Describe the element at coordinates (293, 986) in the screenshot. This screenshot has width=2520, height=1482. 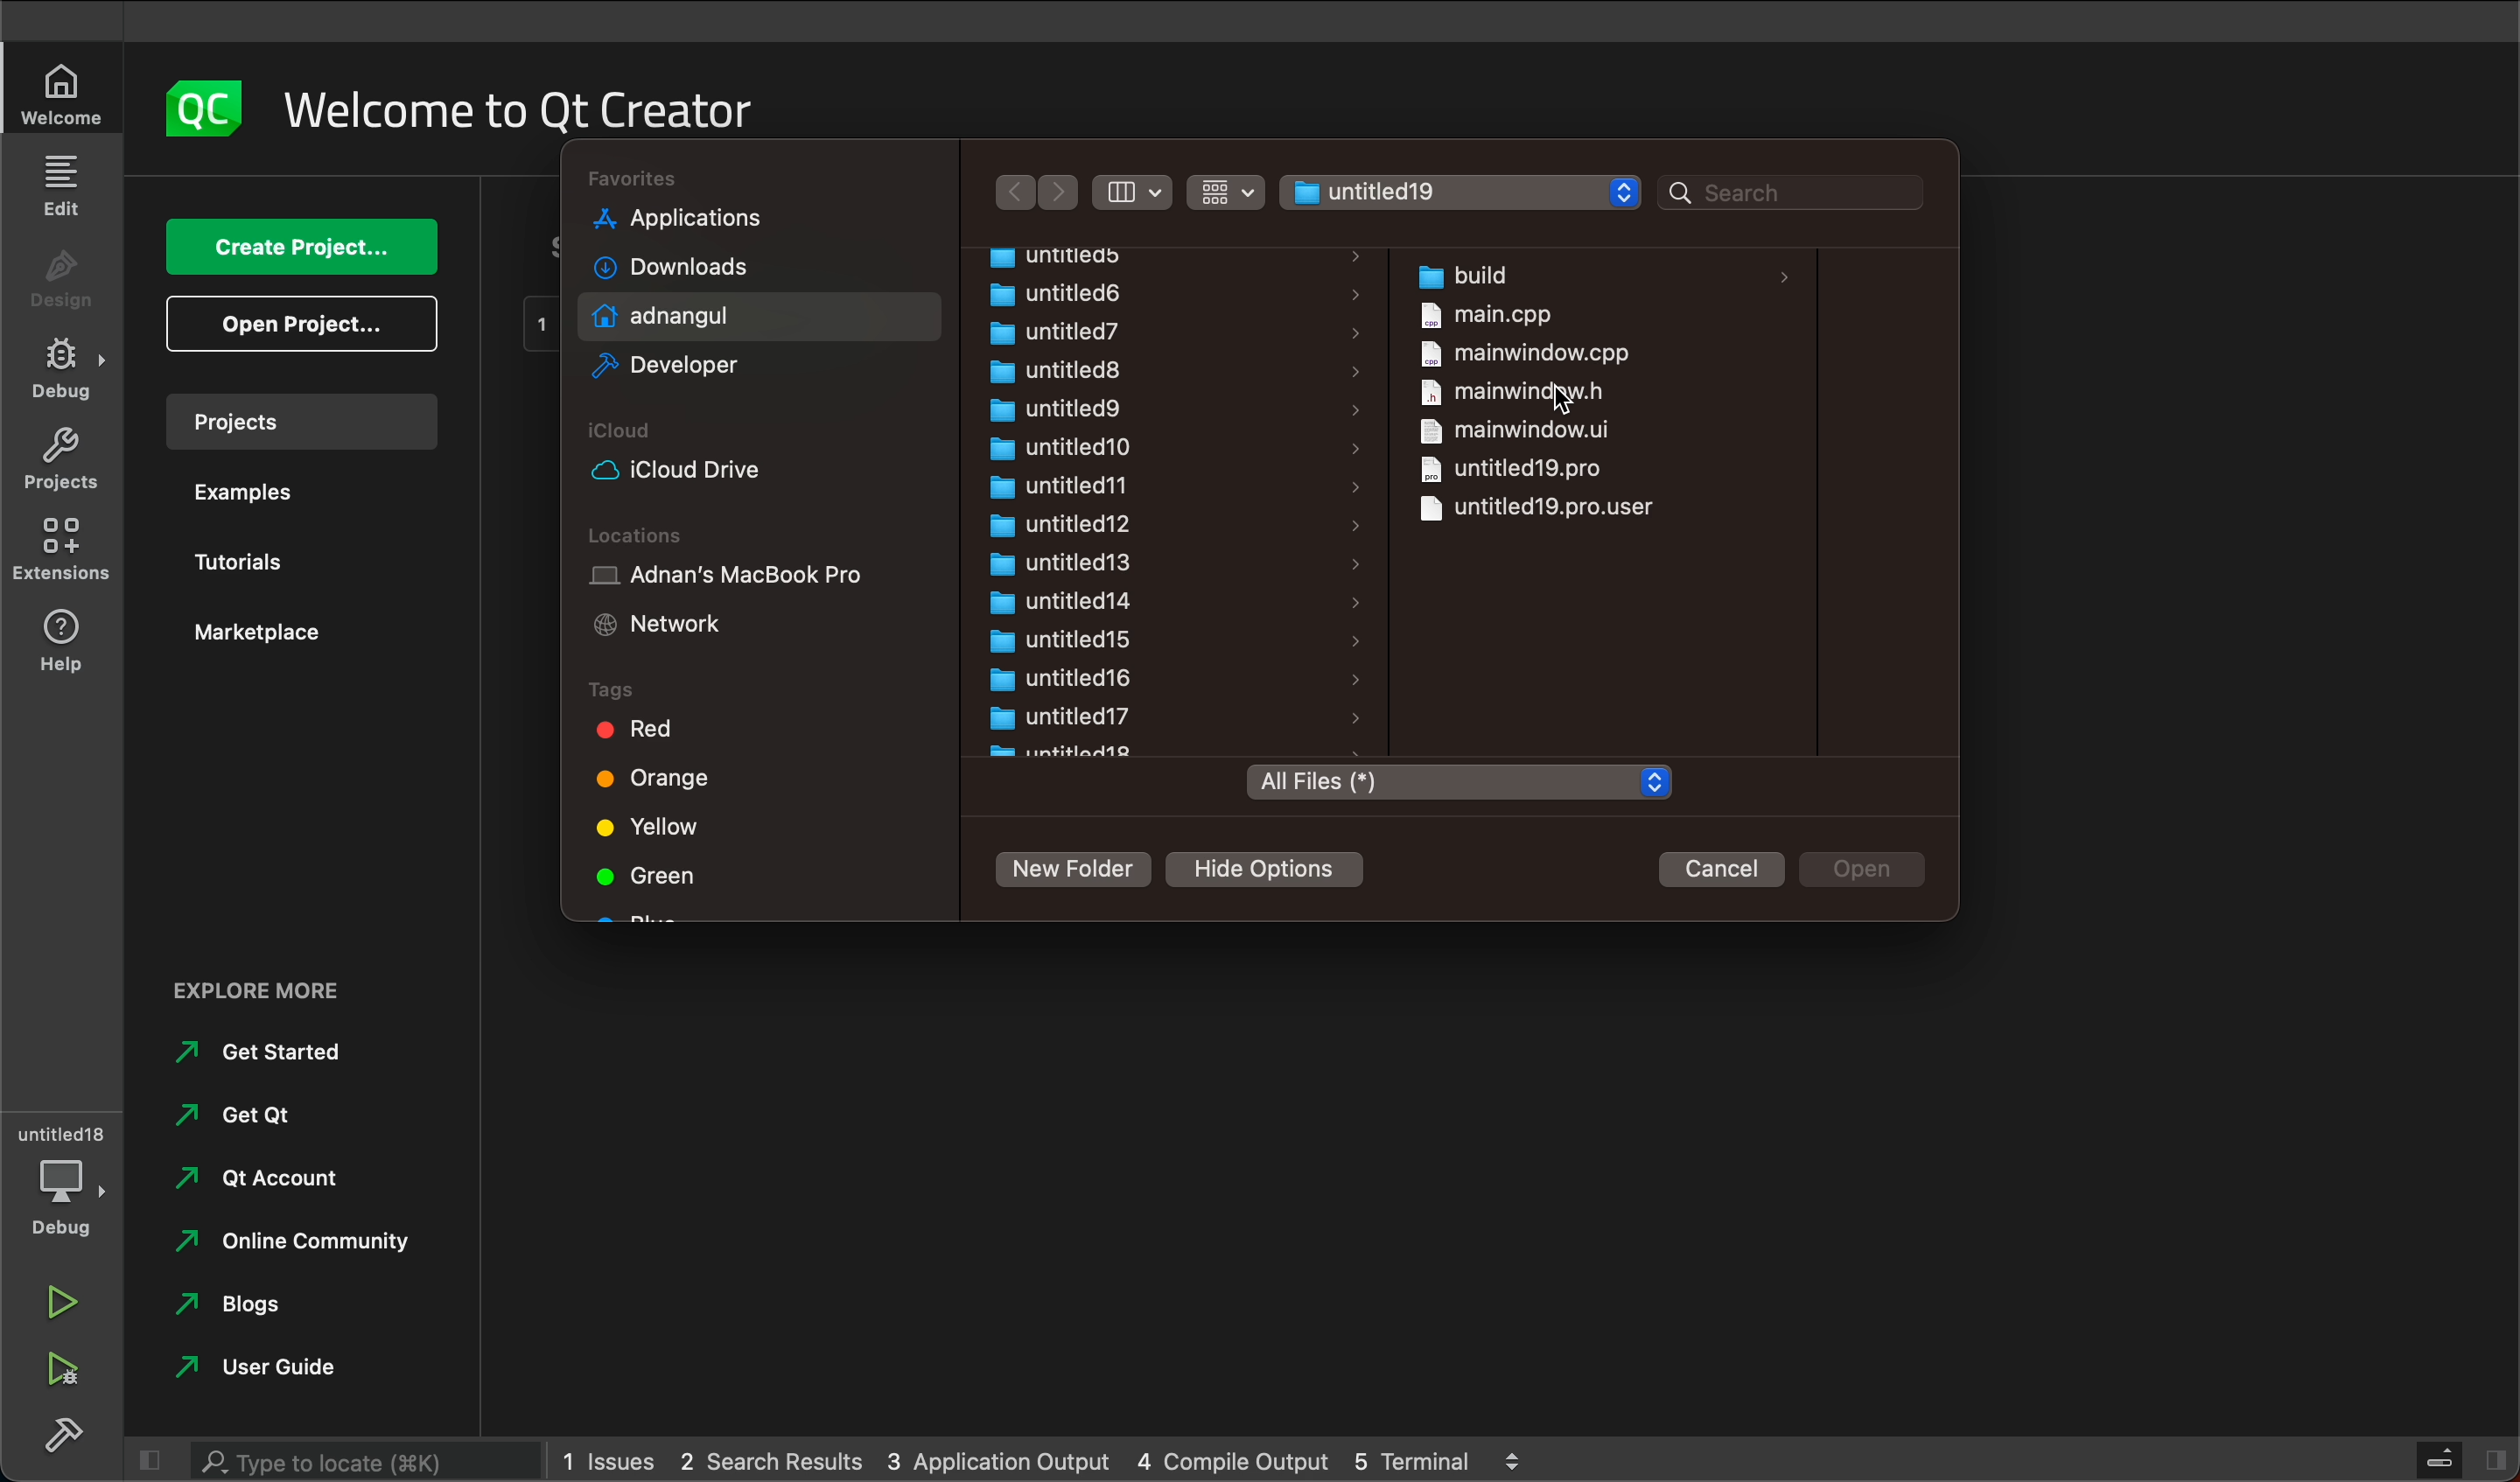
I see `external ` at that location.